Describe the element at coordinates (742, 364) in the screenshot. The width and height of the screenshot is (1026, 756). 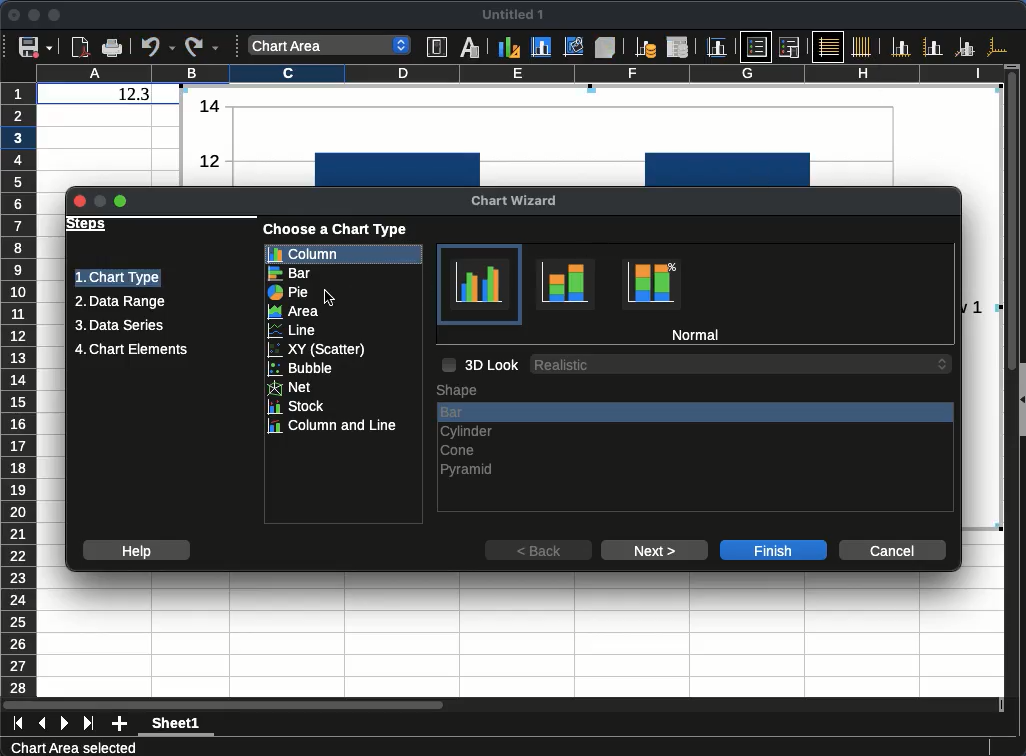
I see `3D Look options` at that location.